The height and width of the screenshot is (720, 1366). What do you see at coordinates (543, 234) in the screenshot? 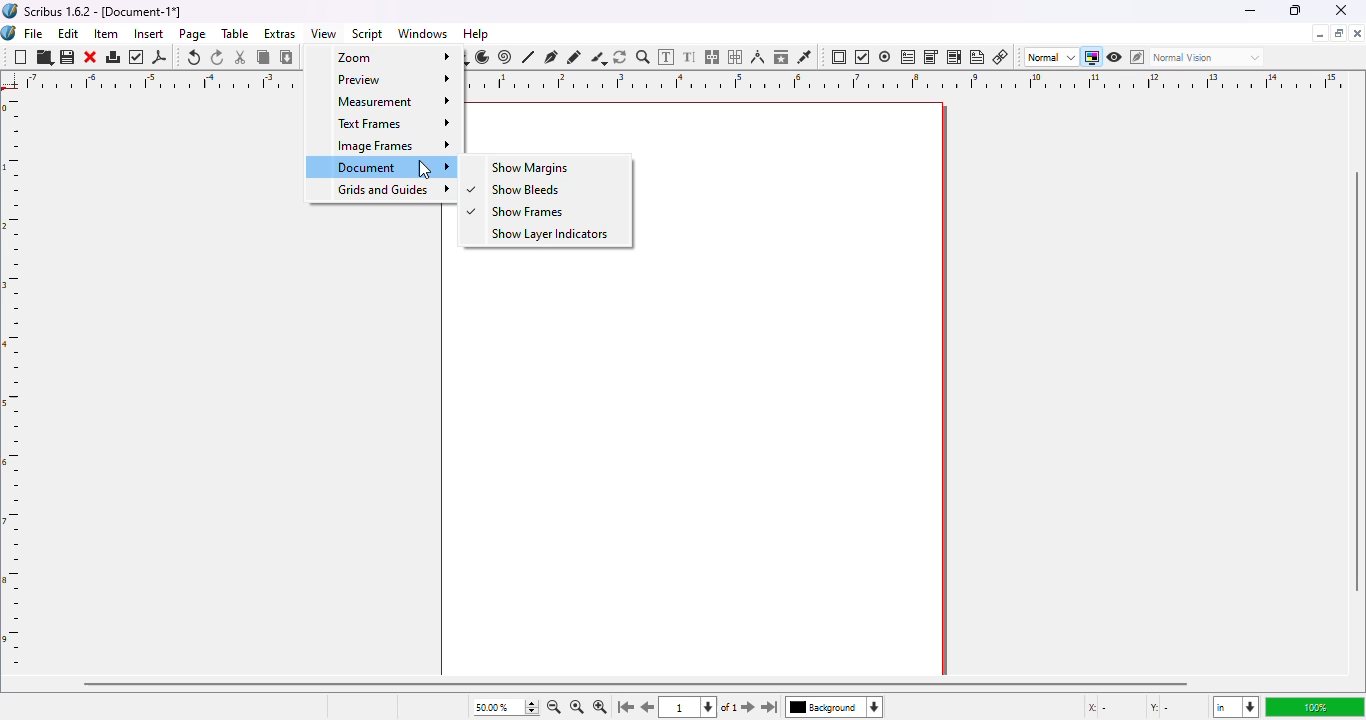
I see `show layer indicators` at bounding box center [543, 234].